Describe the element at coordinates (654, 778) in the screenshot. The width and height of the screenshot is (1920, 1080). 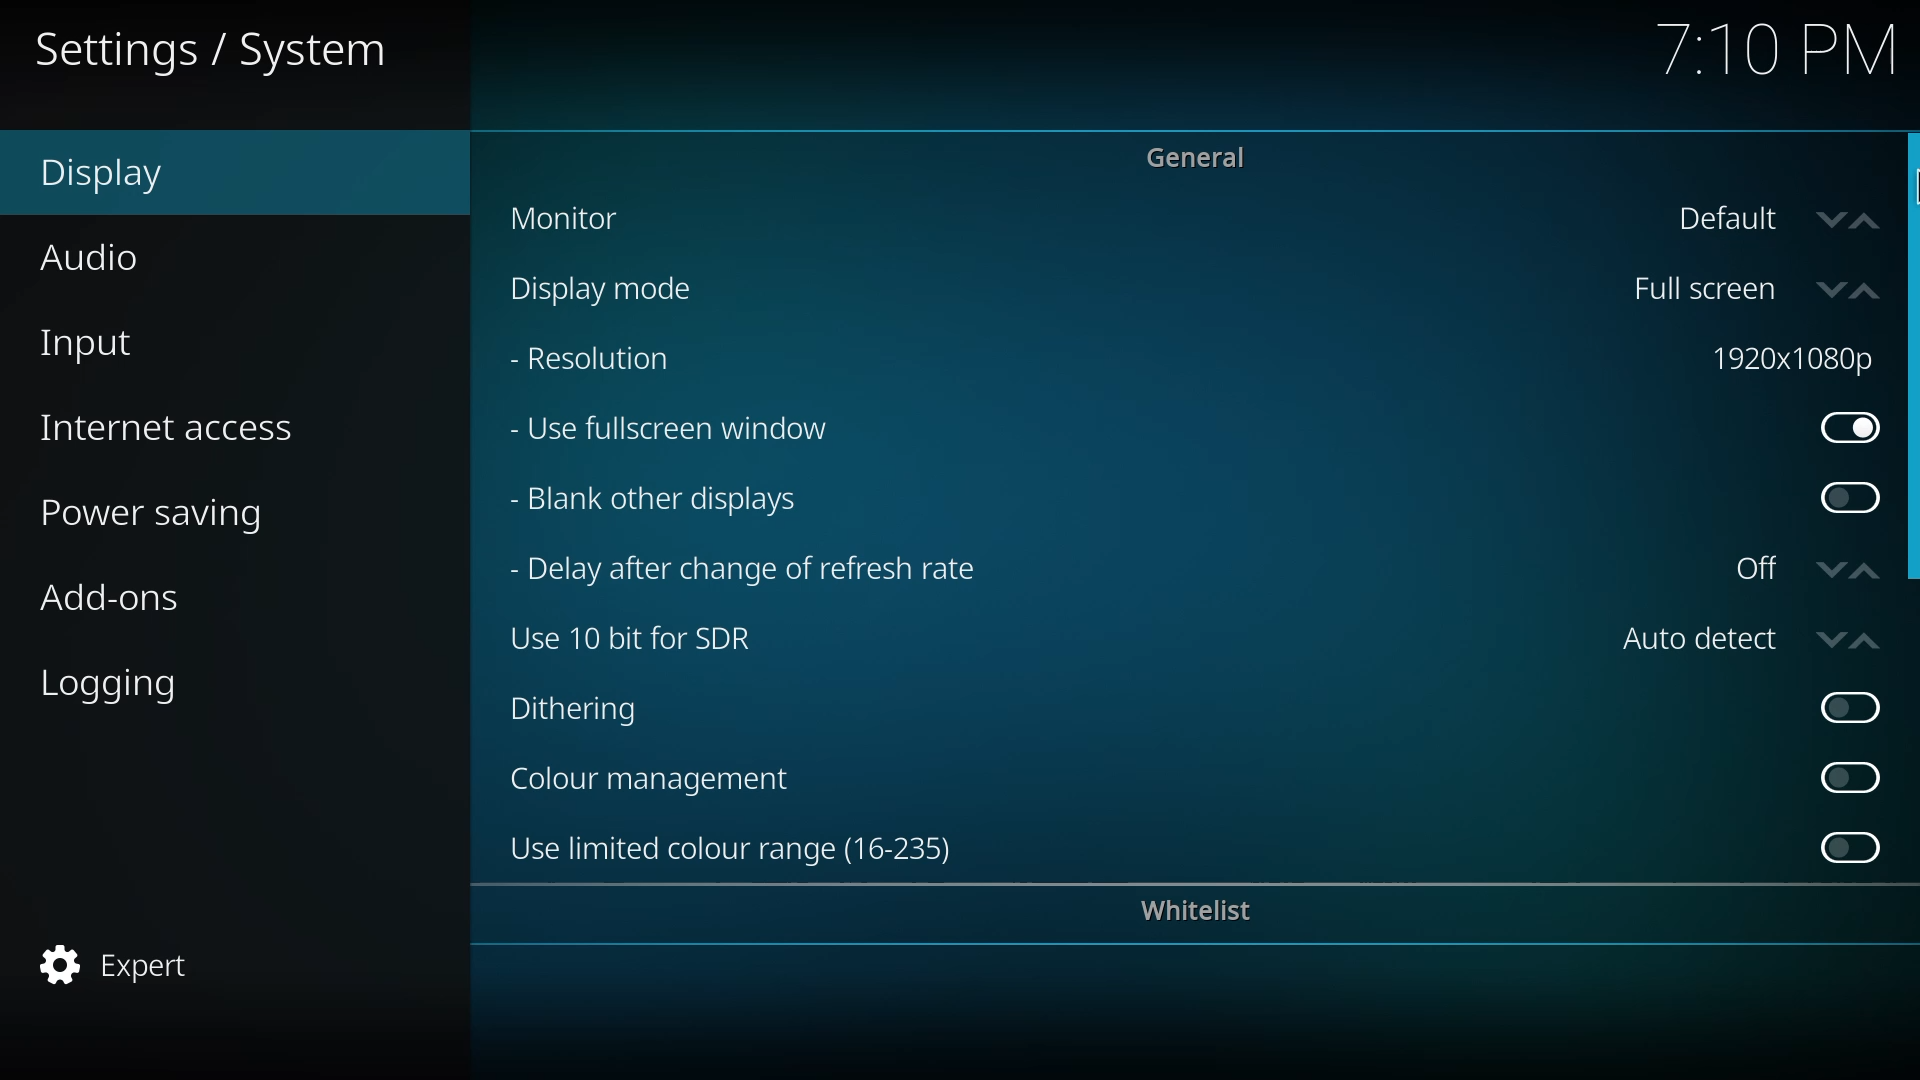
I see `color management` at that location.